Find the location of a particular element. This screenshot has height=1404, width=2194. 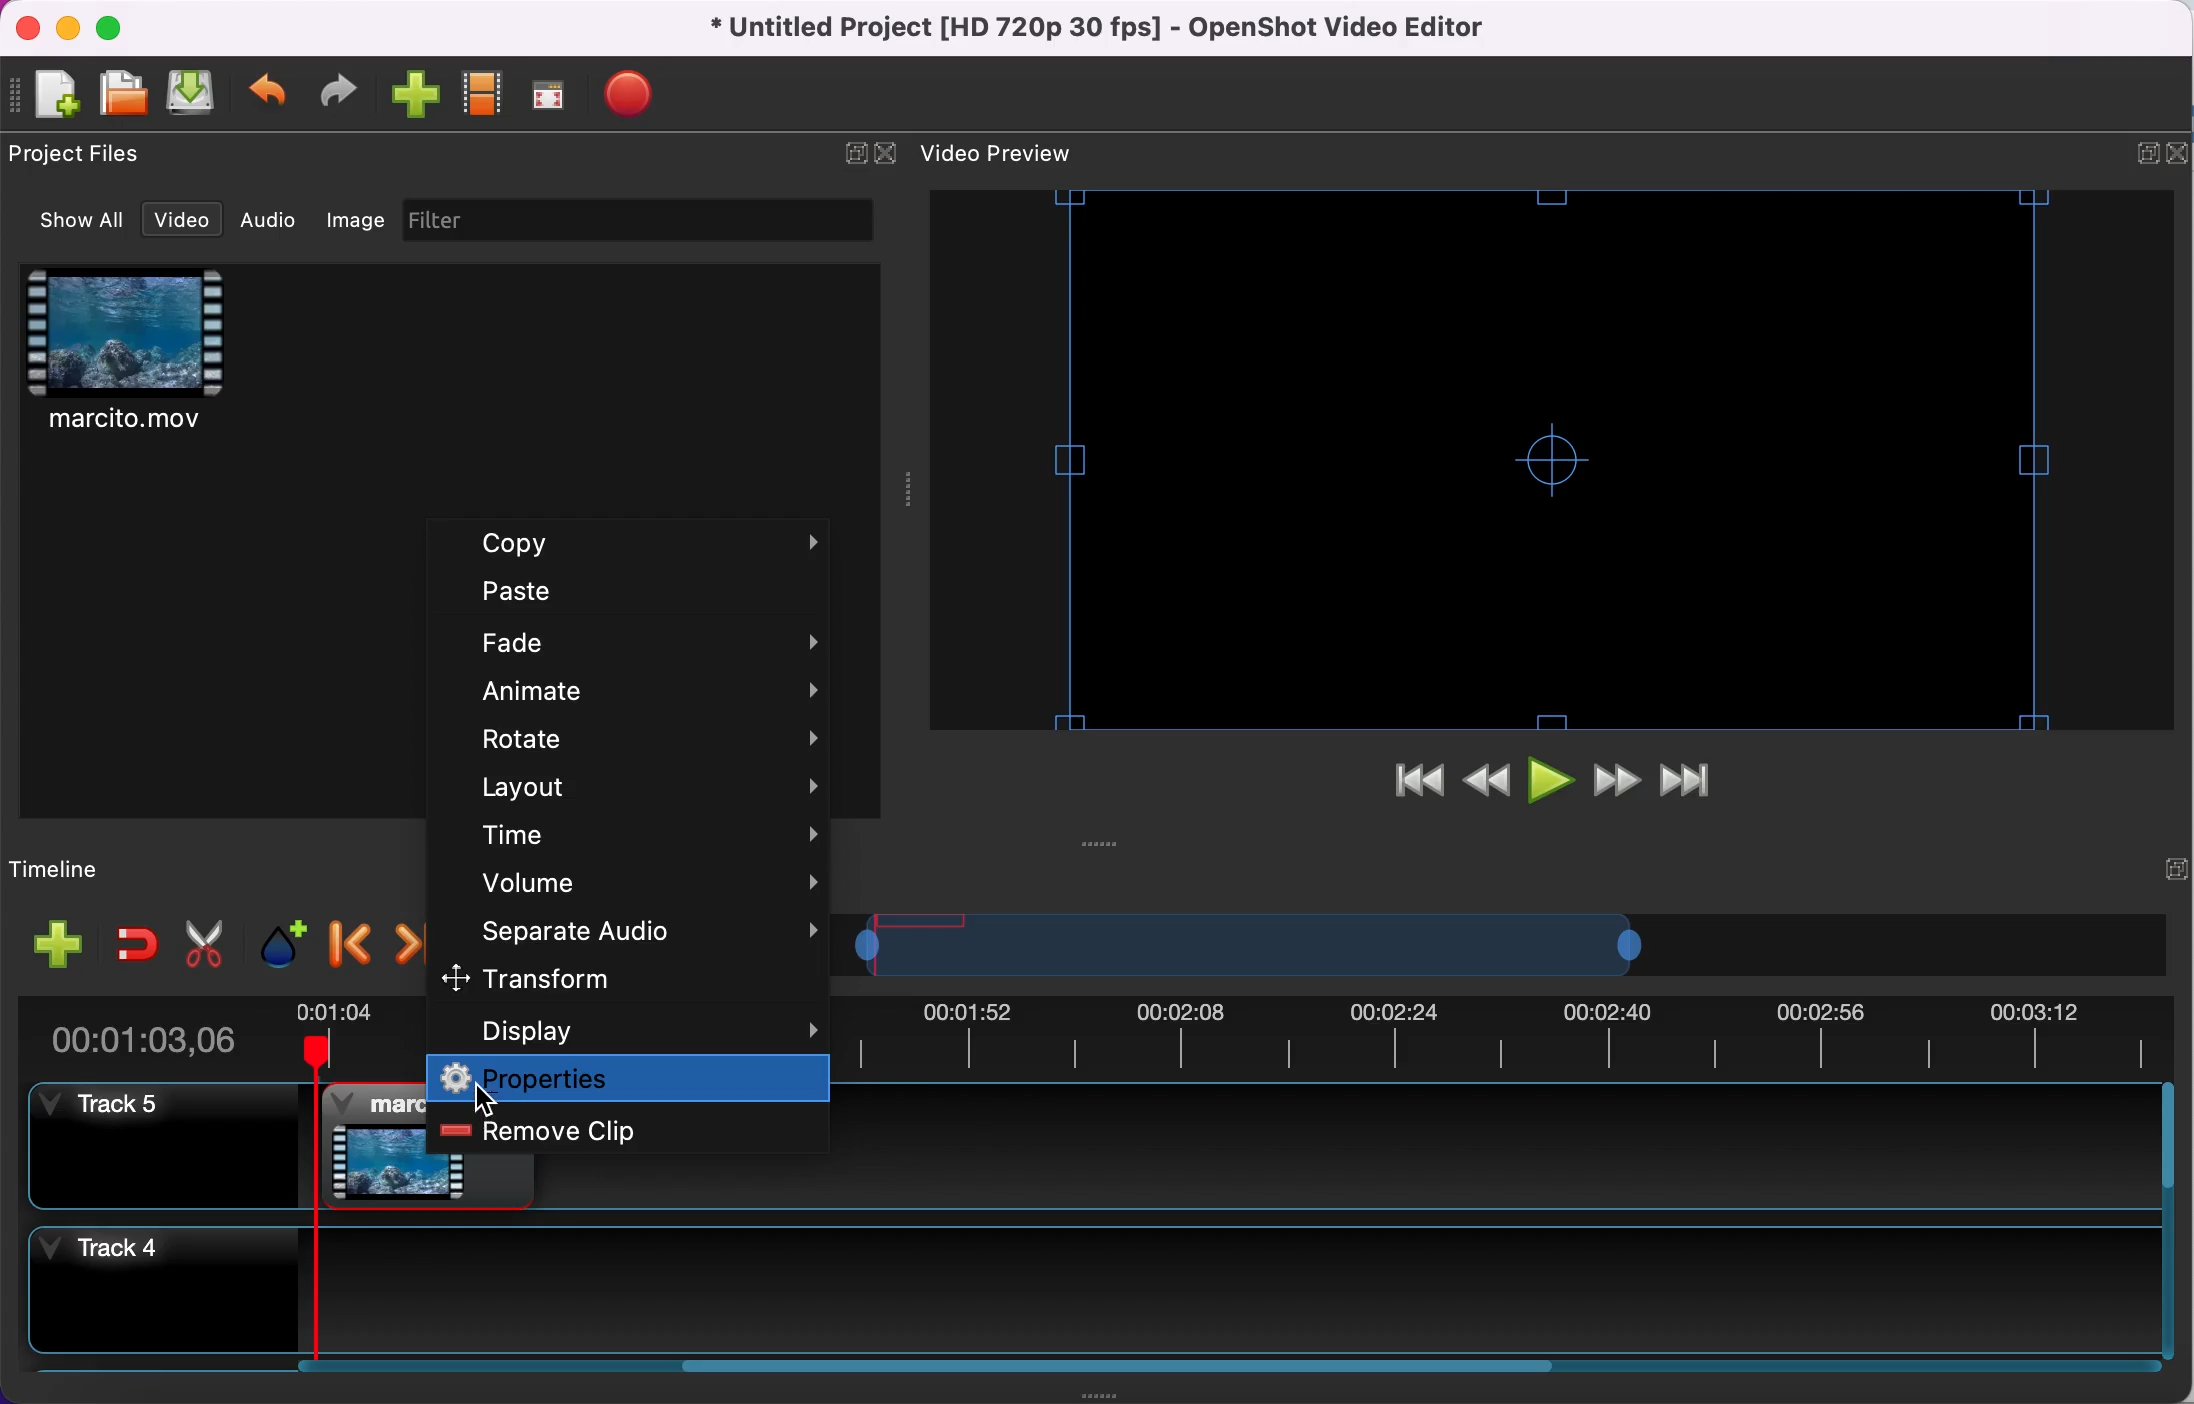

add marker is located at coordinates (278, 940).